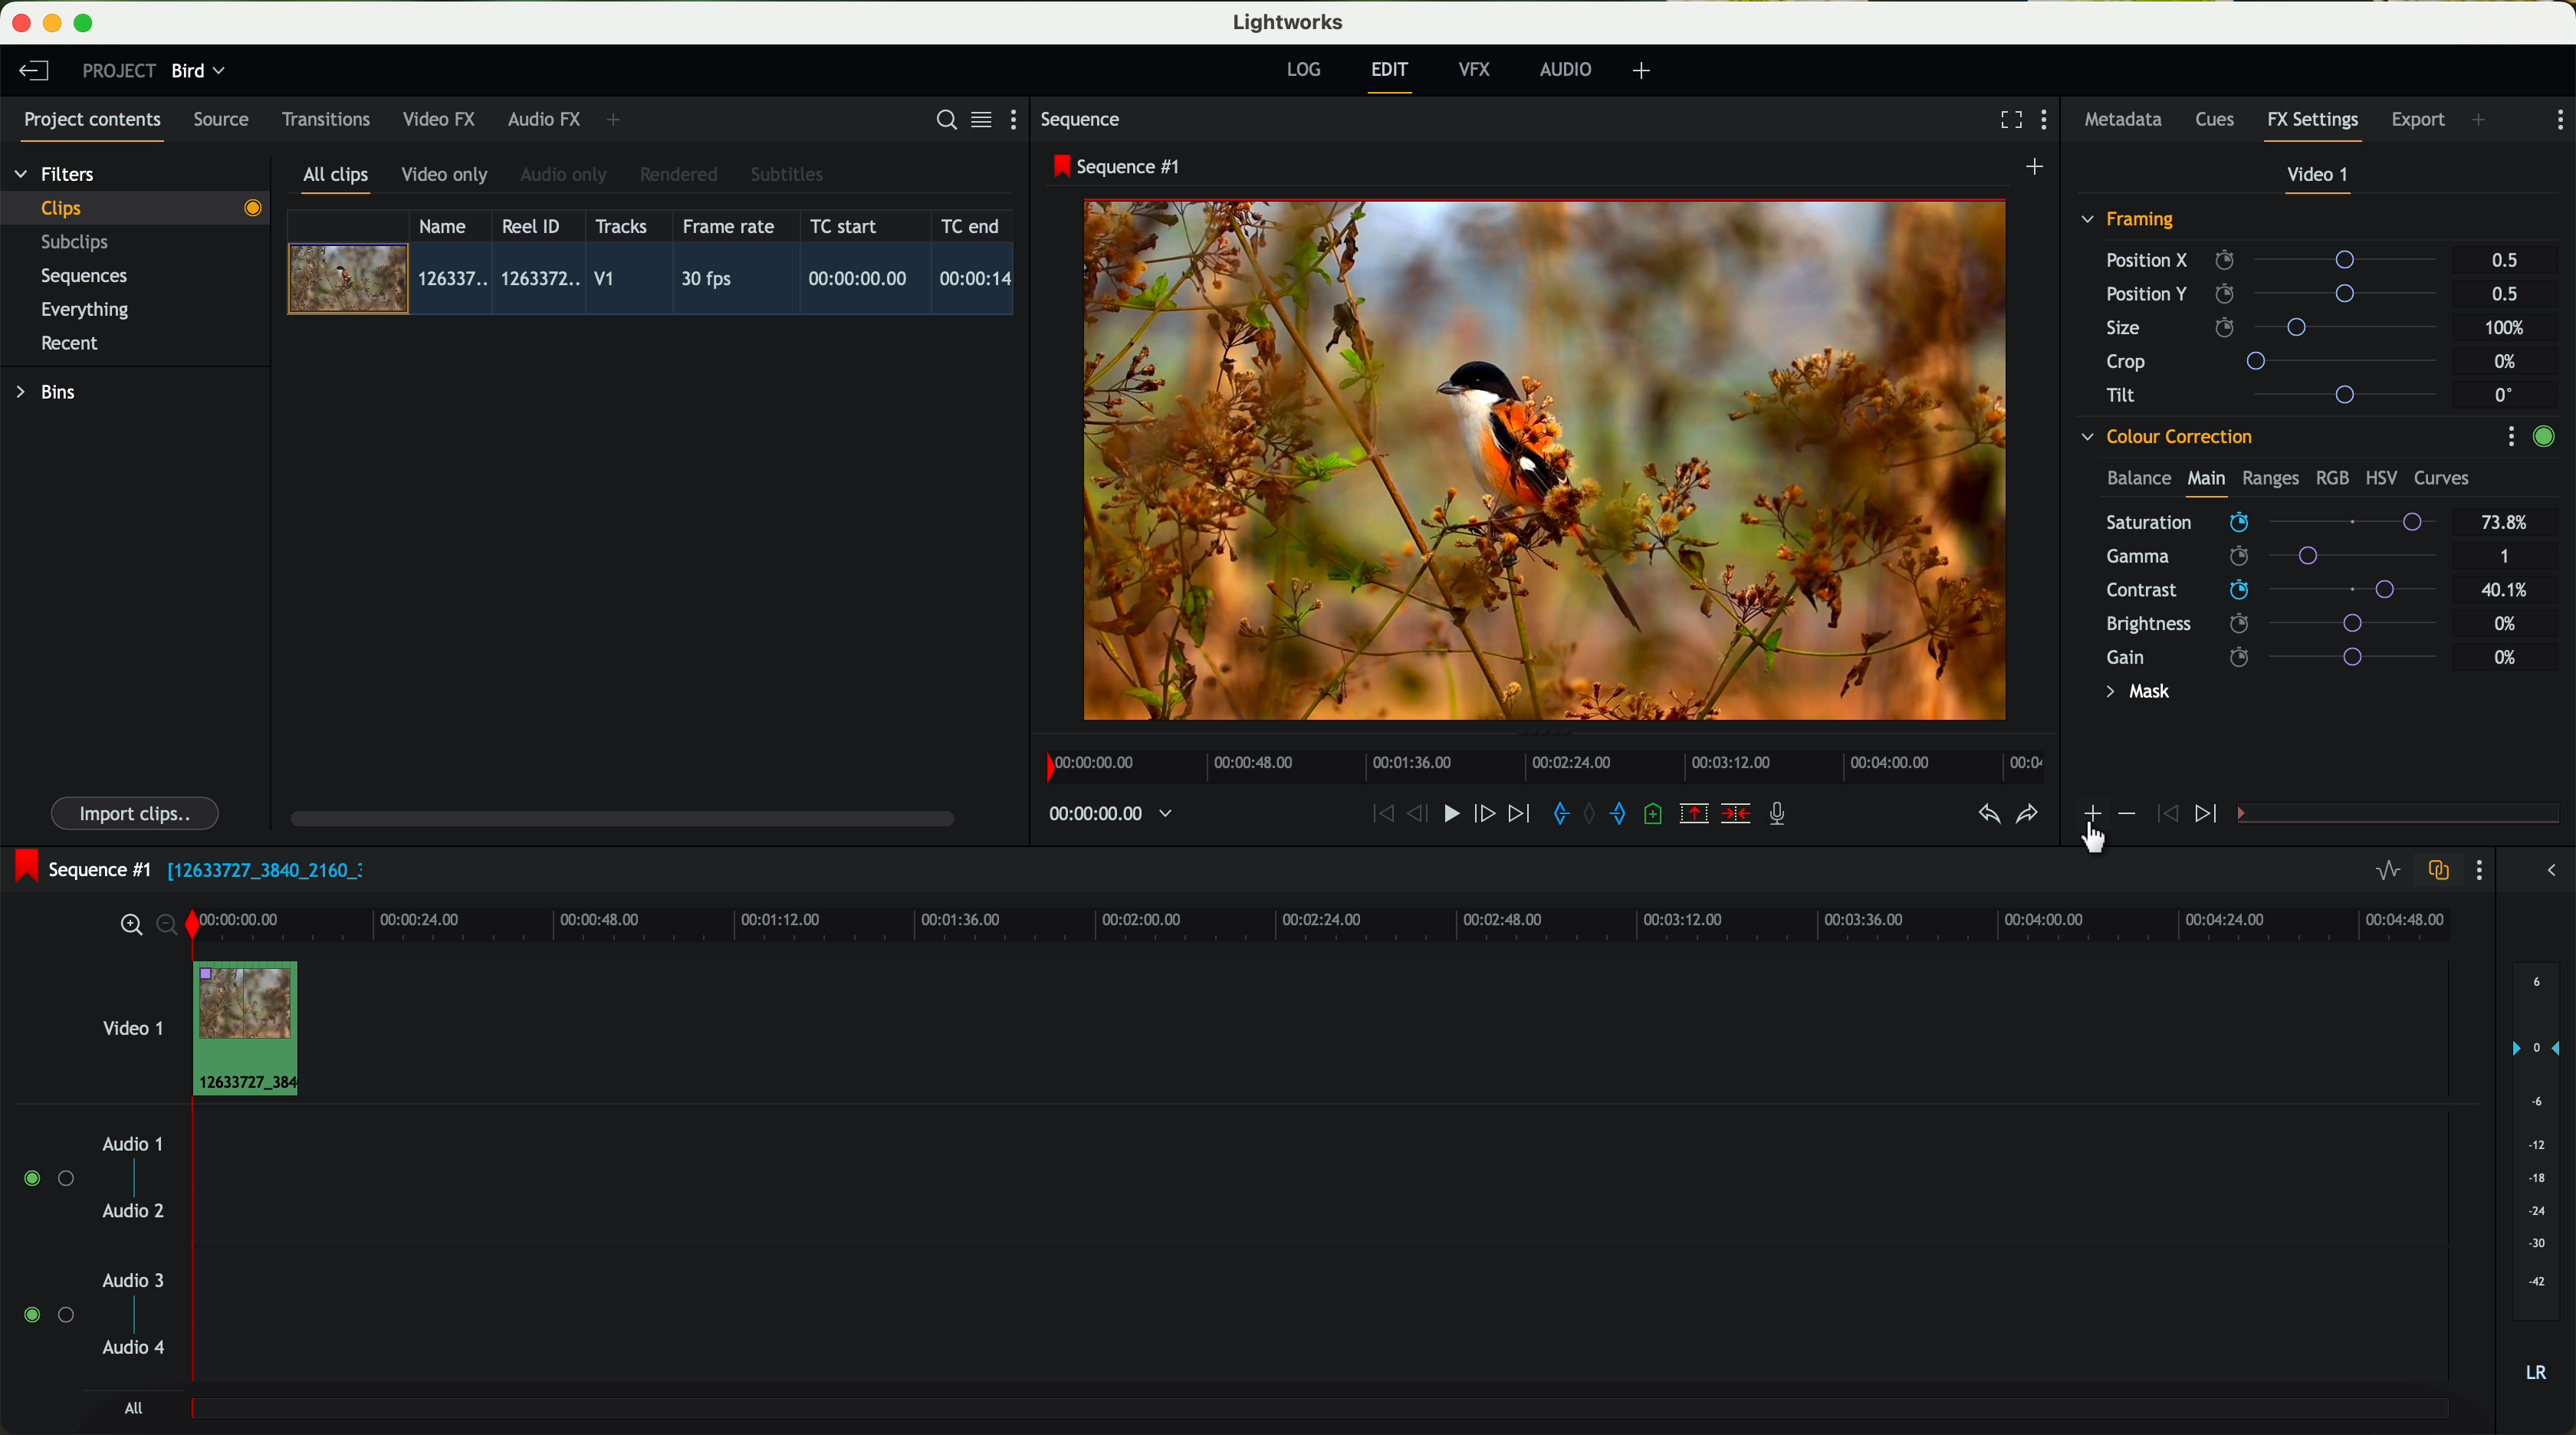 The image size is (2576, 1435). What do you see at coordinates (2165, 437) in the screenshot?
I see `colour correction` at bounding box center [2165, 437].